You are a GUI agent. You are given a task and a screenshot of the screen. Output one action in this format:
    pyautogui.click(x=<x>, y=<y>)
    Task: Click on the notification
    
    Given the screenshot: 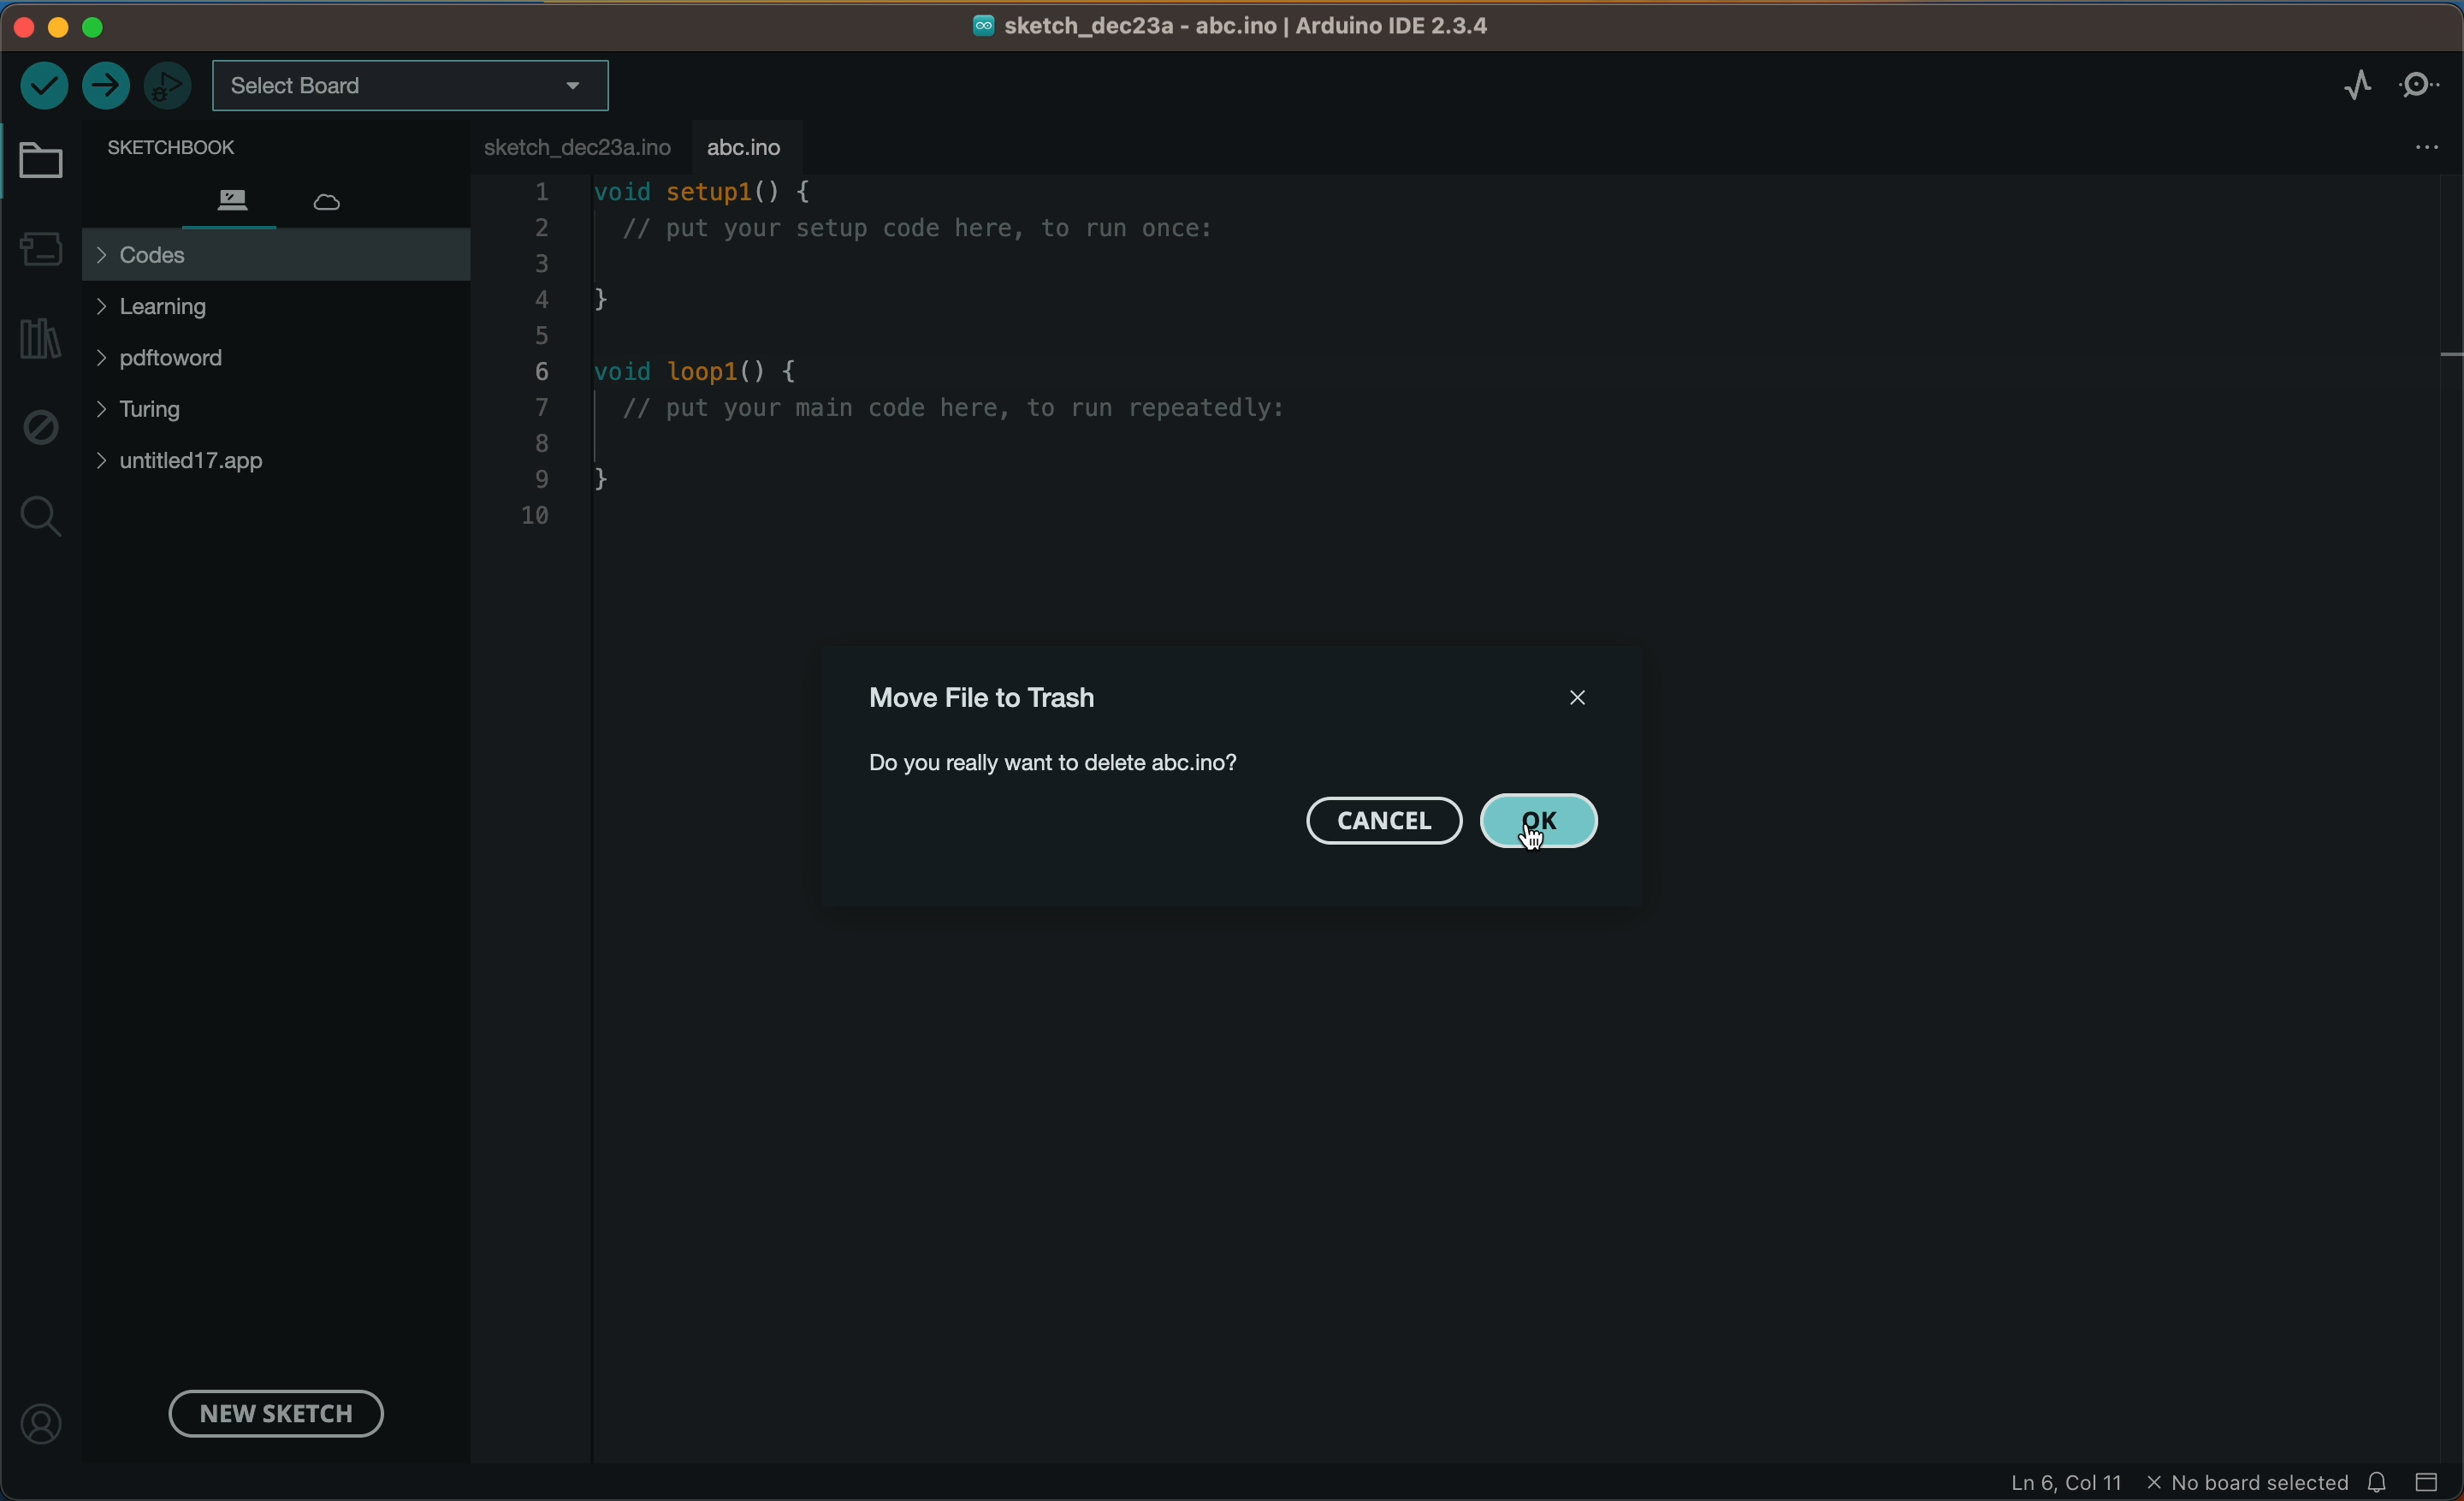 What is the action you would take?
    pyautogui.click(x=2381, y=1482)
    